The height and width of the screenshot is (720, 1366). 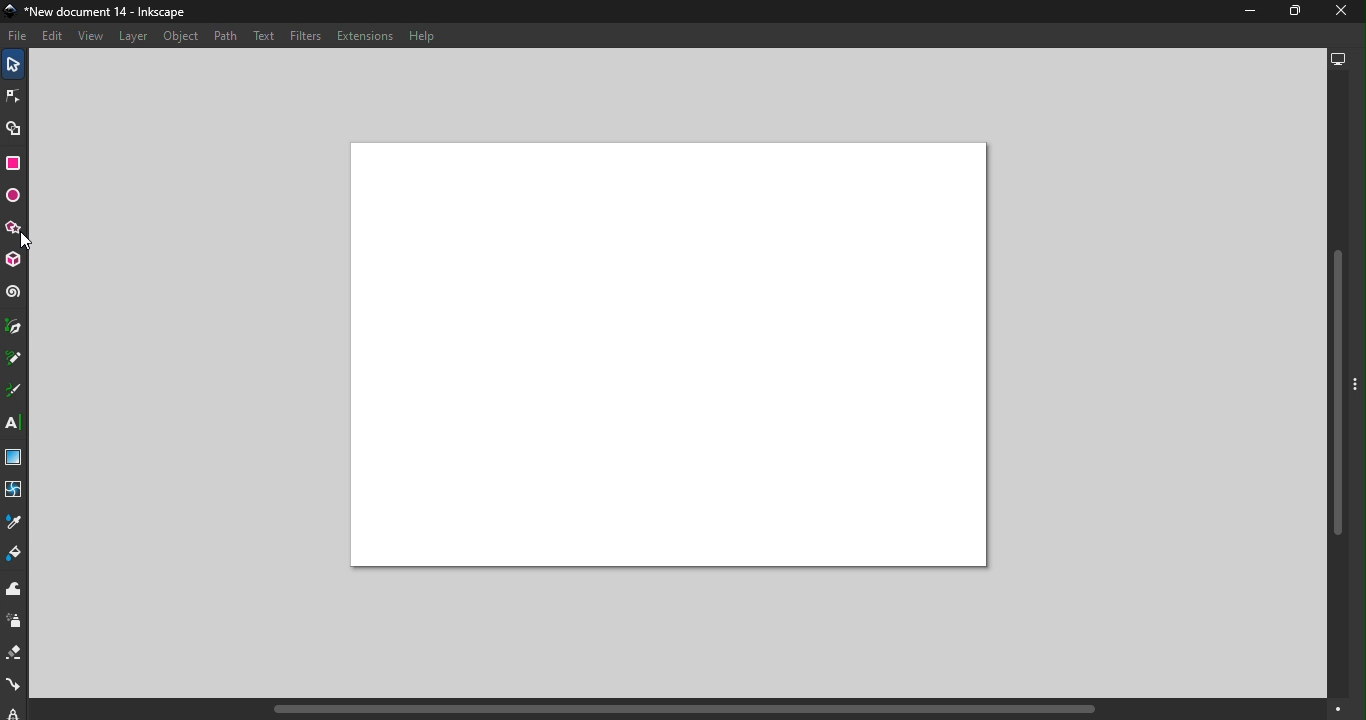 I want to click on lpe, so click(x=9, y=711).